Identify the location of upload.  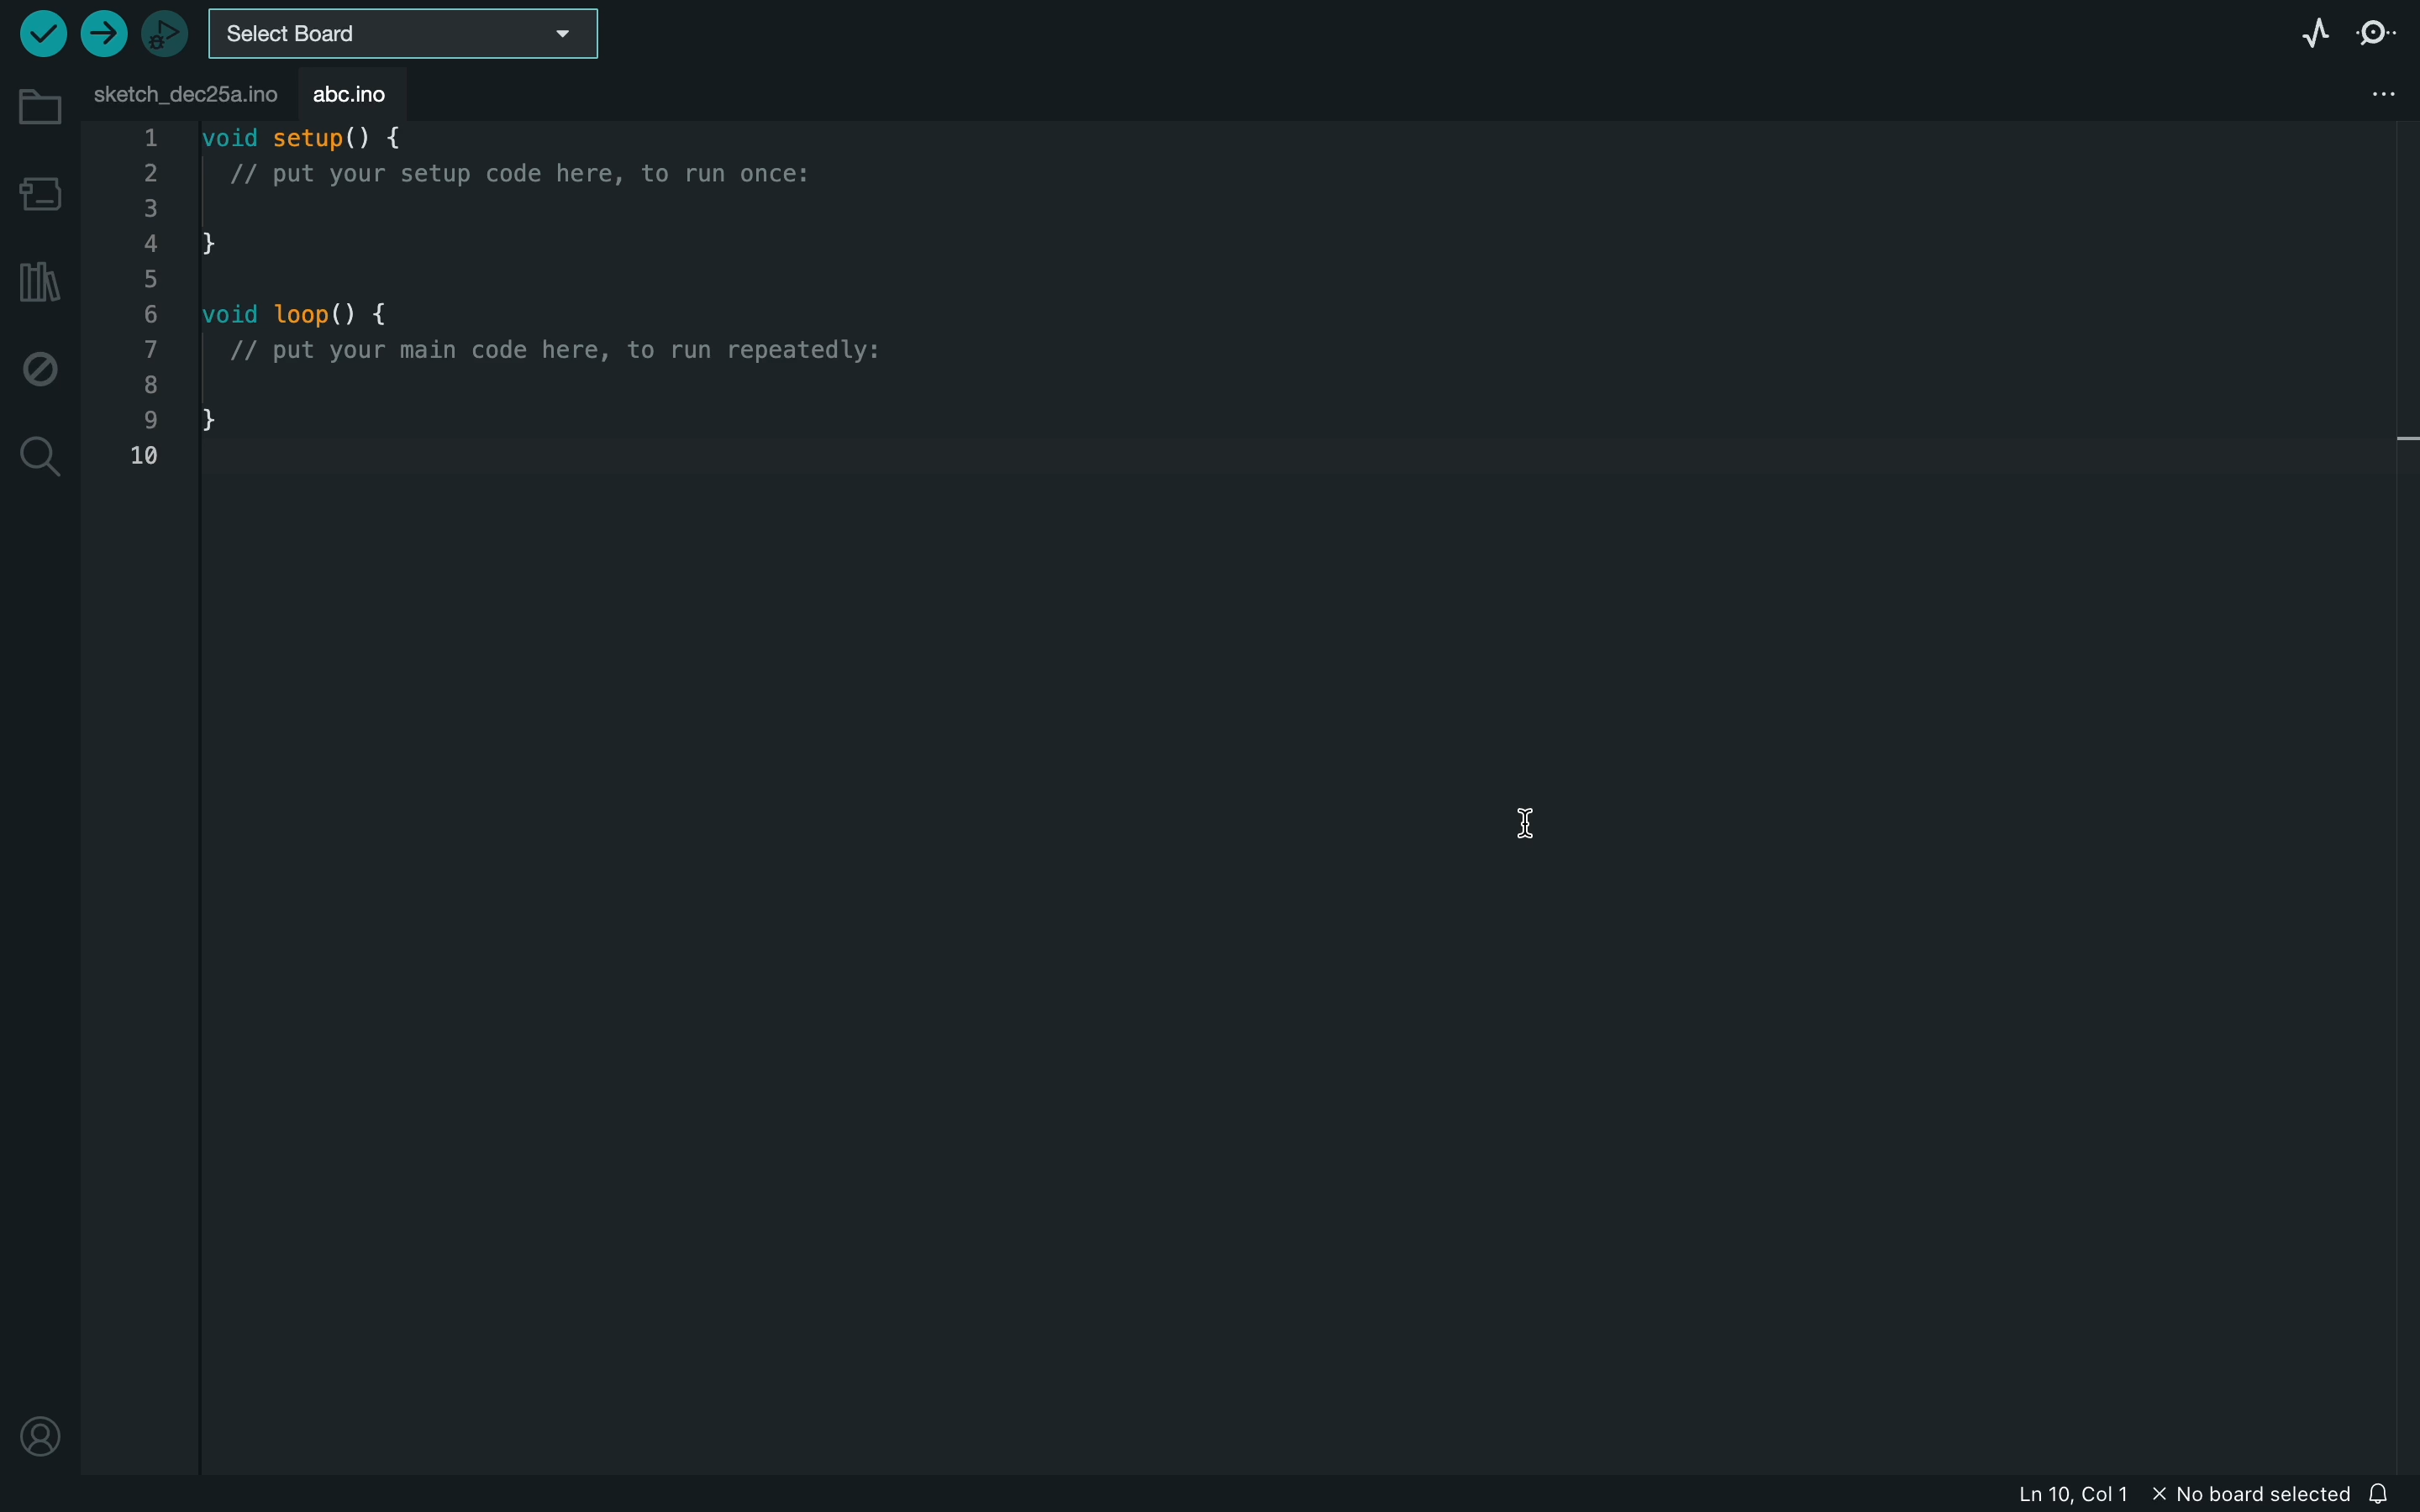
(102, 33).